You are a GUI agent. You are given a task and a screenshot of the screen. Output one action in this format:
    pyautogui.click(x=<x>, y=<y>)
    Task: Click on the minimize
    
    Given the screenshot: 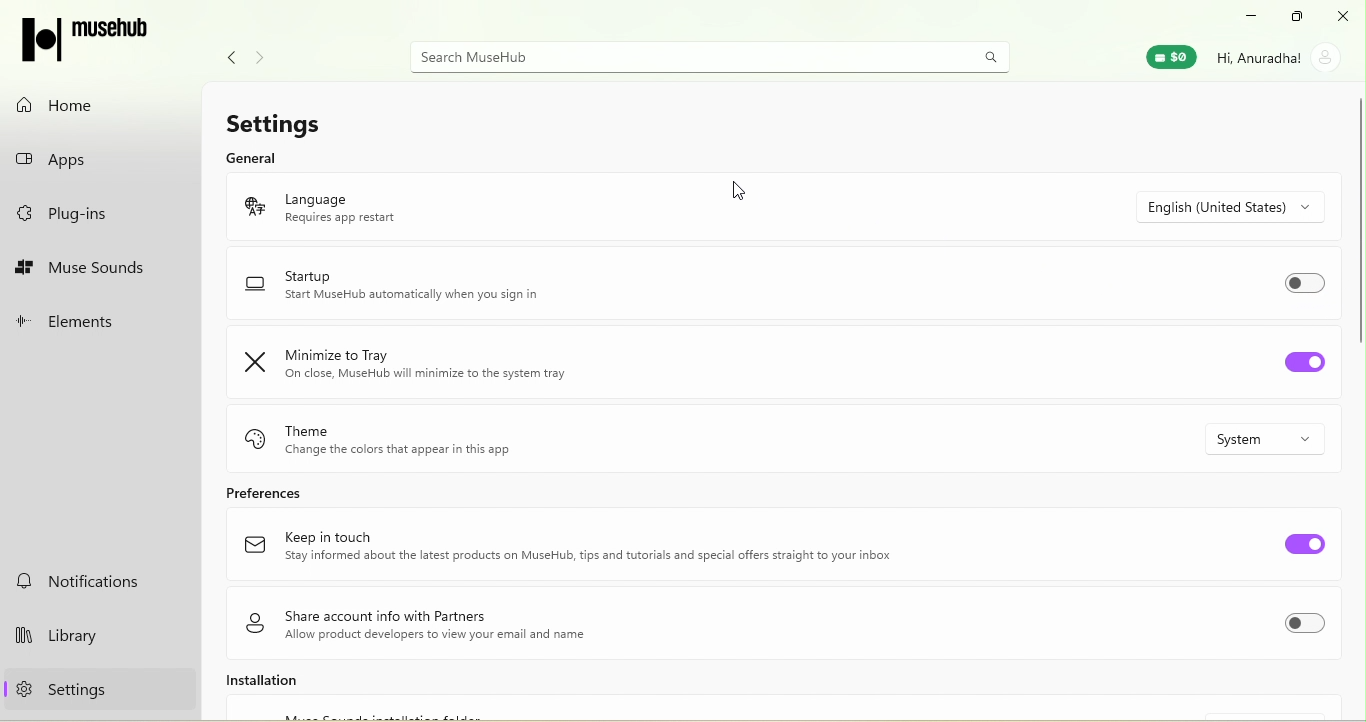 What is the action you would take?
    pyautogui.click(x=1250, y=15)
    